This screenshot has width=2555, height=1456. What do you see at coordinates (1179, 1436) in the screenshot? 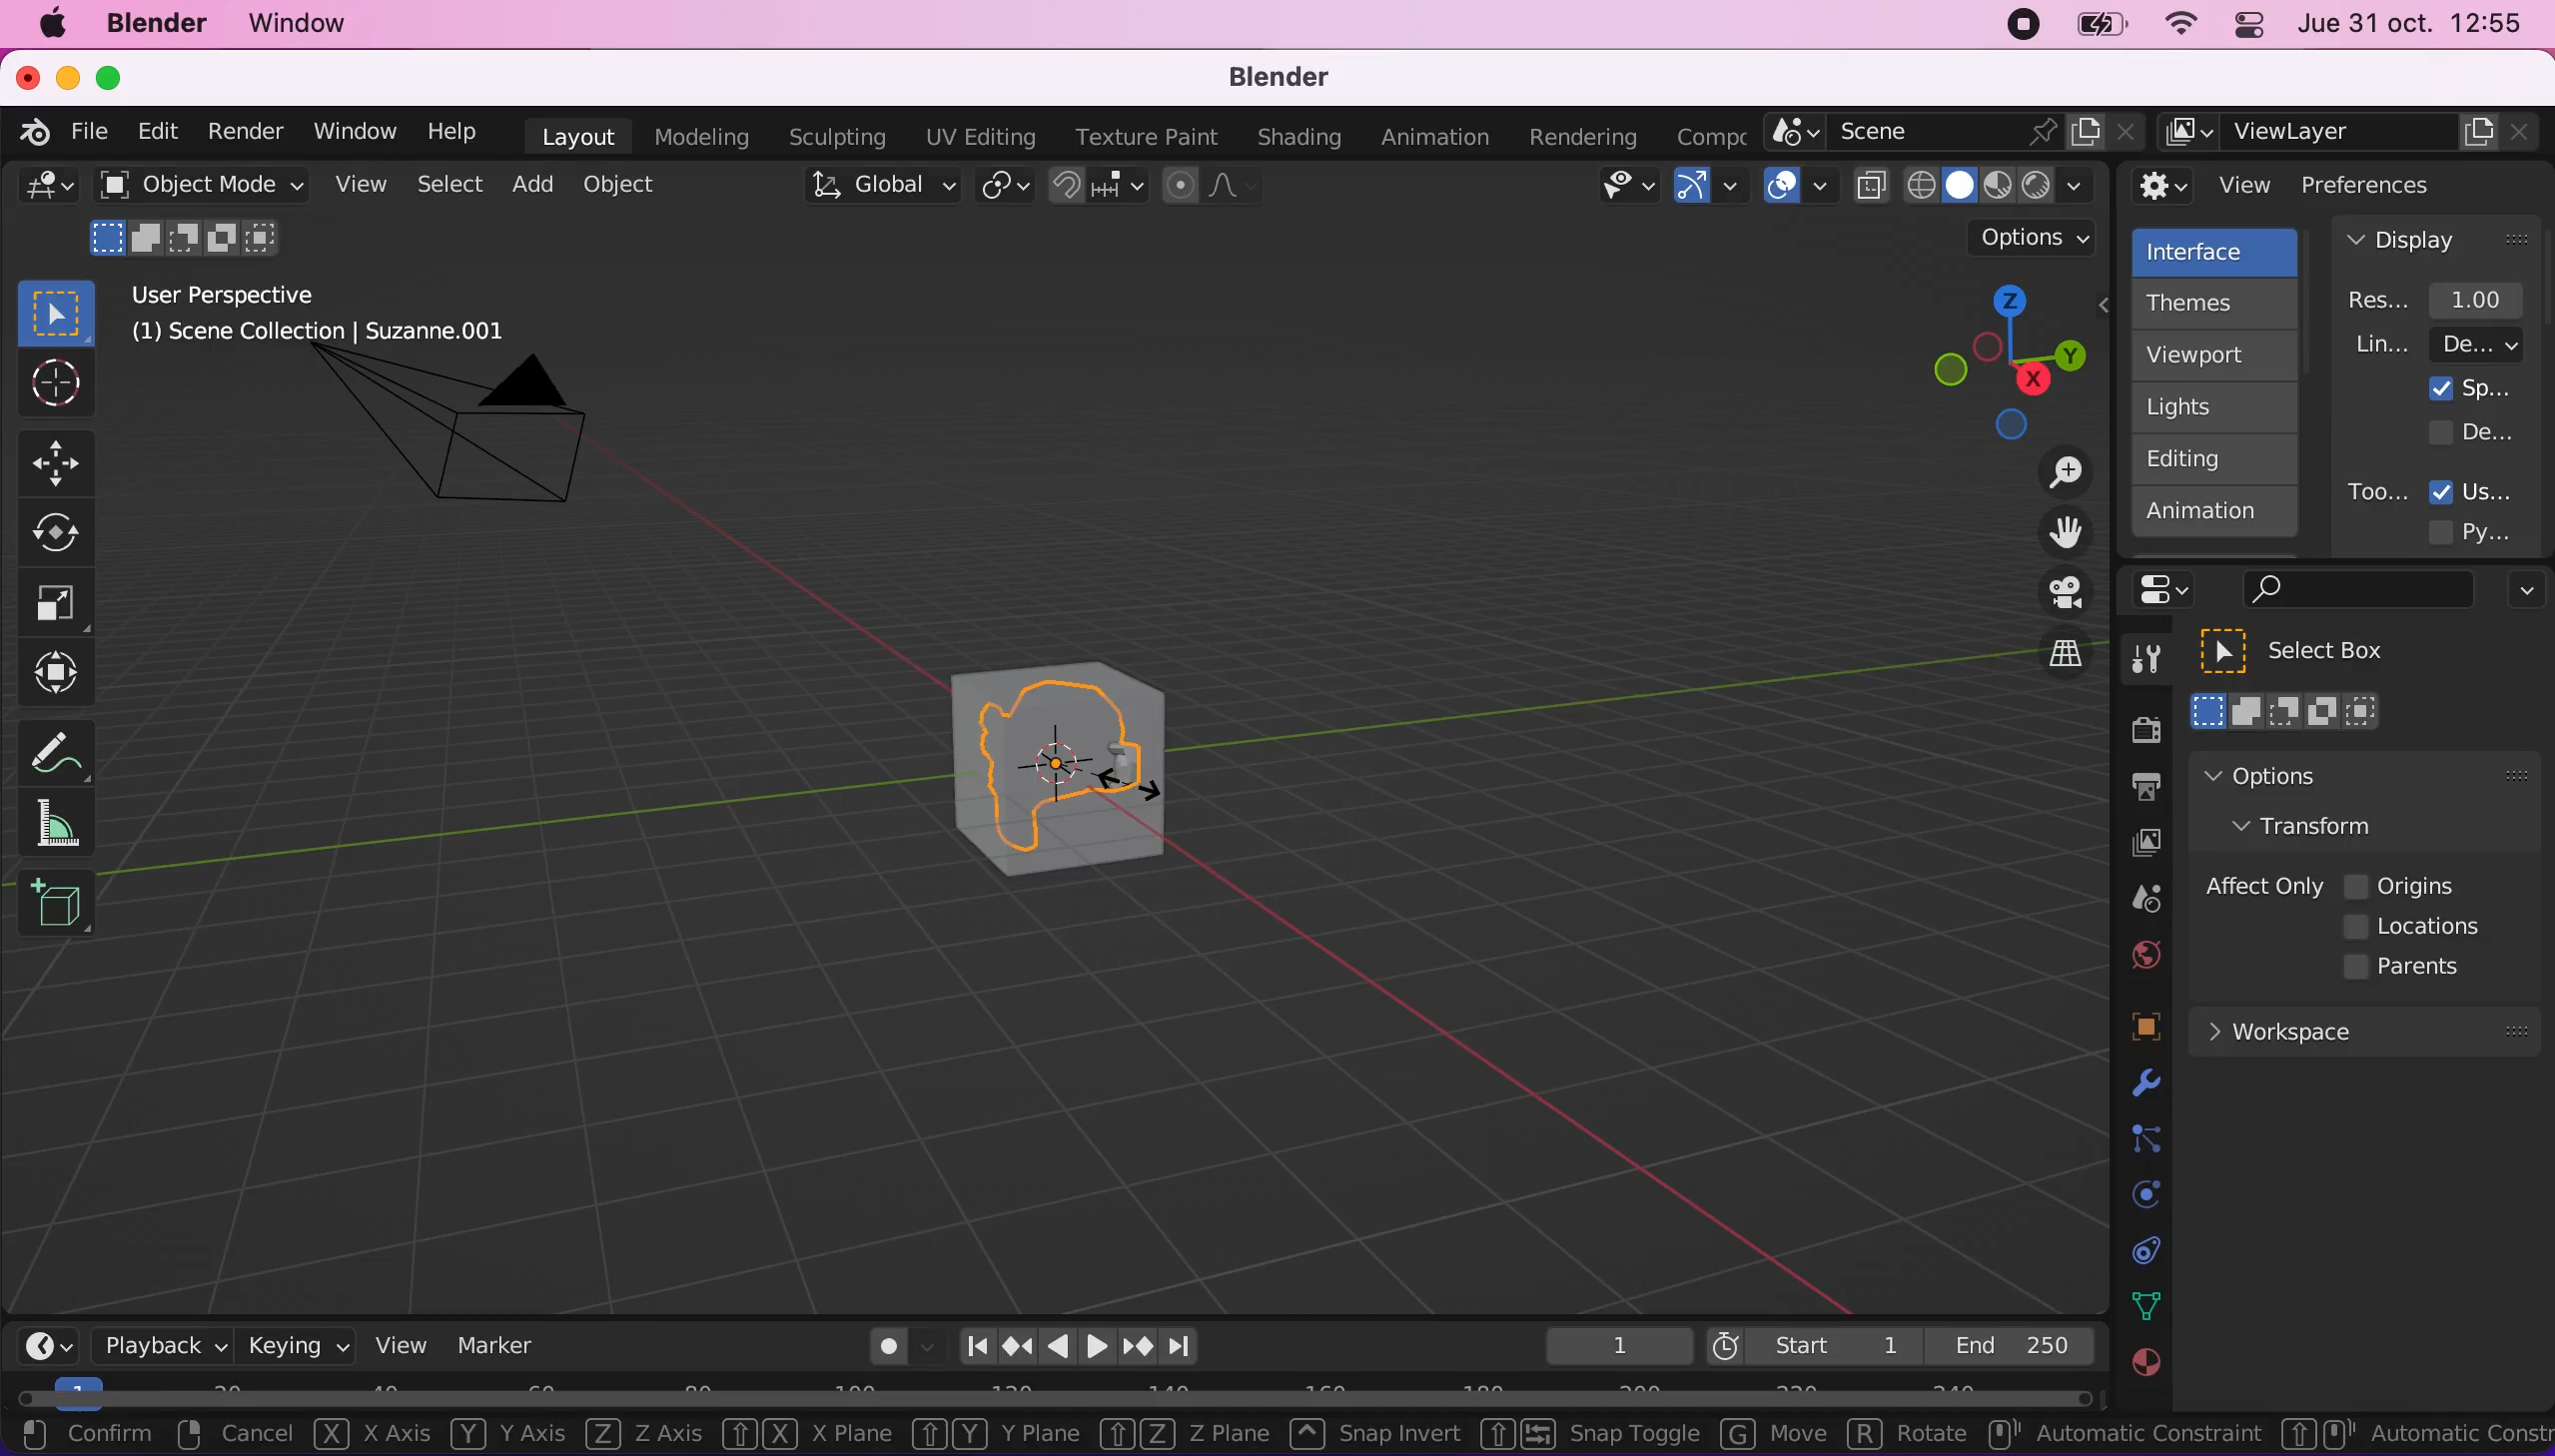
I see `z plane` at bounding box center [1179, 1436].